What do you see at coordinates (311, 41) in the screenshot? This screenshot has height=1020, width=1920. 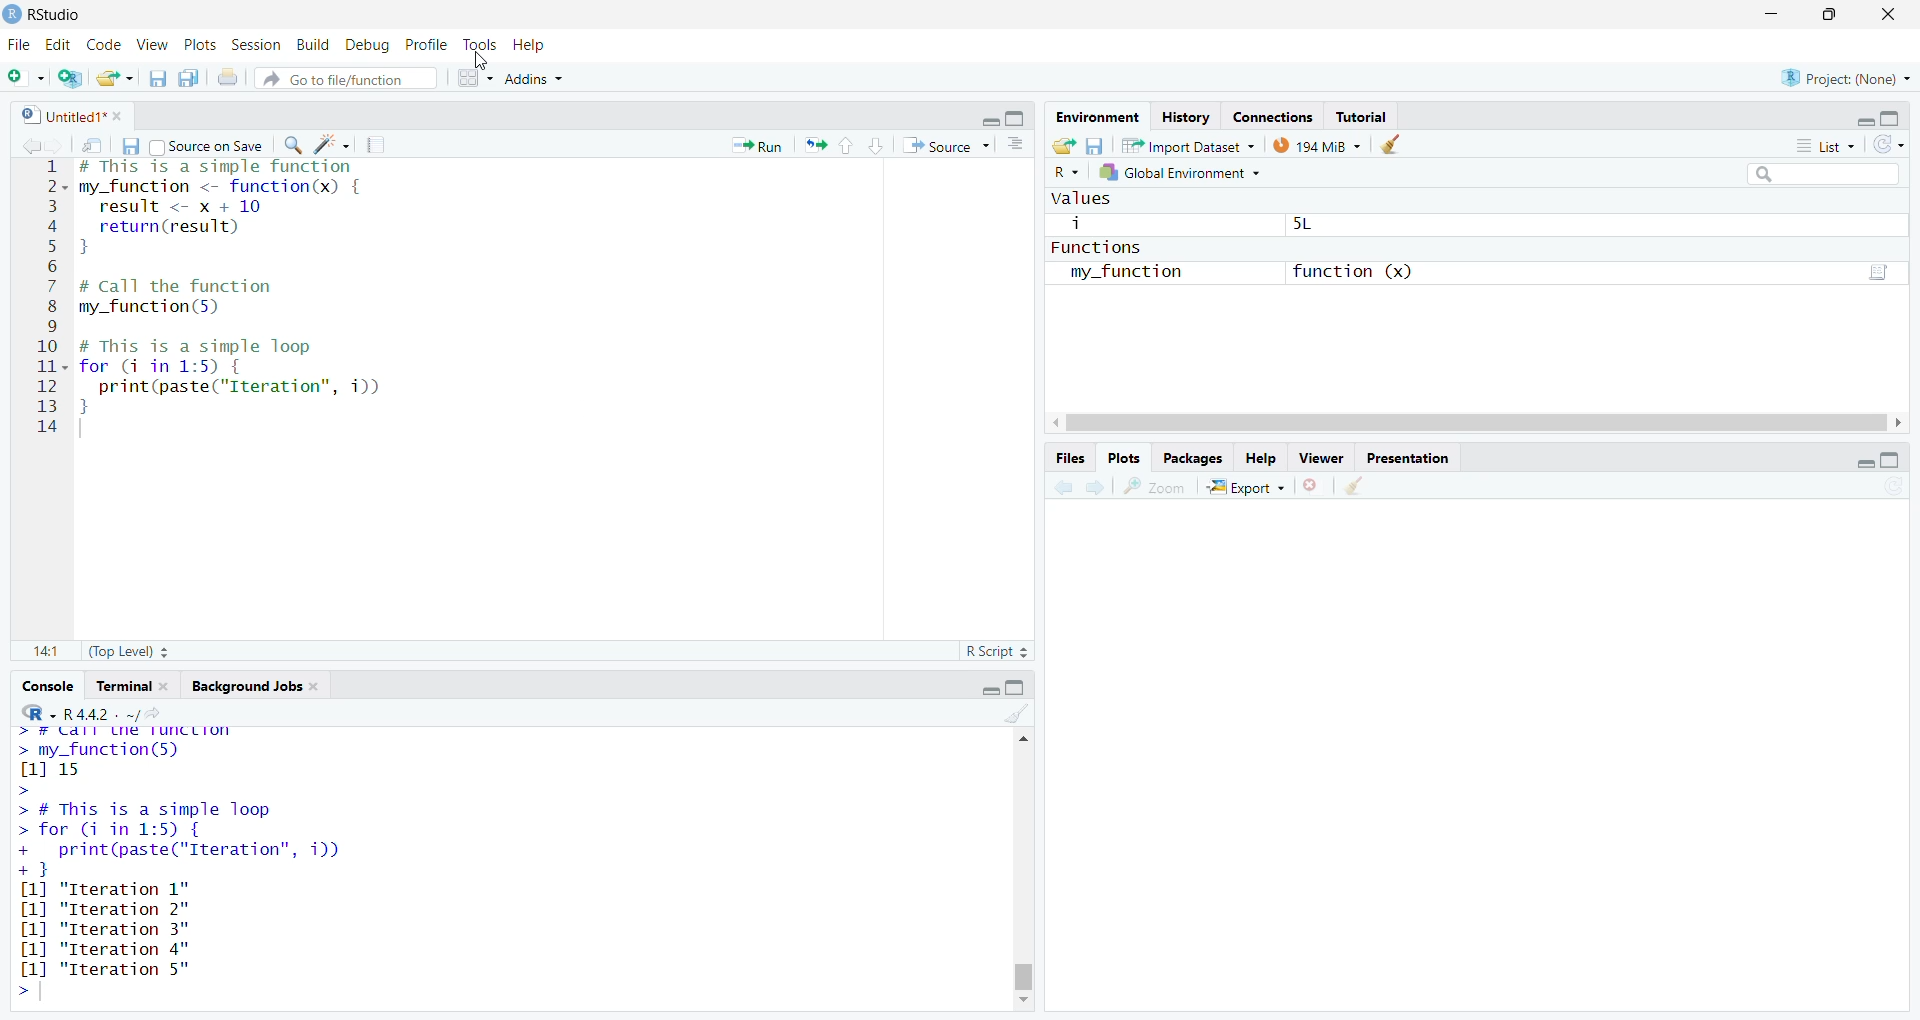 I see `build` at bounding box center [311, 41].